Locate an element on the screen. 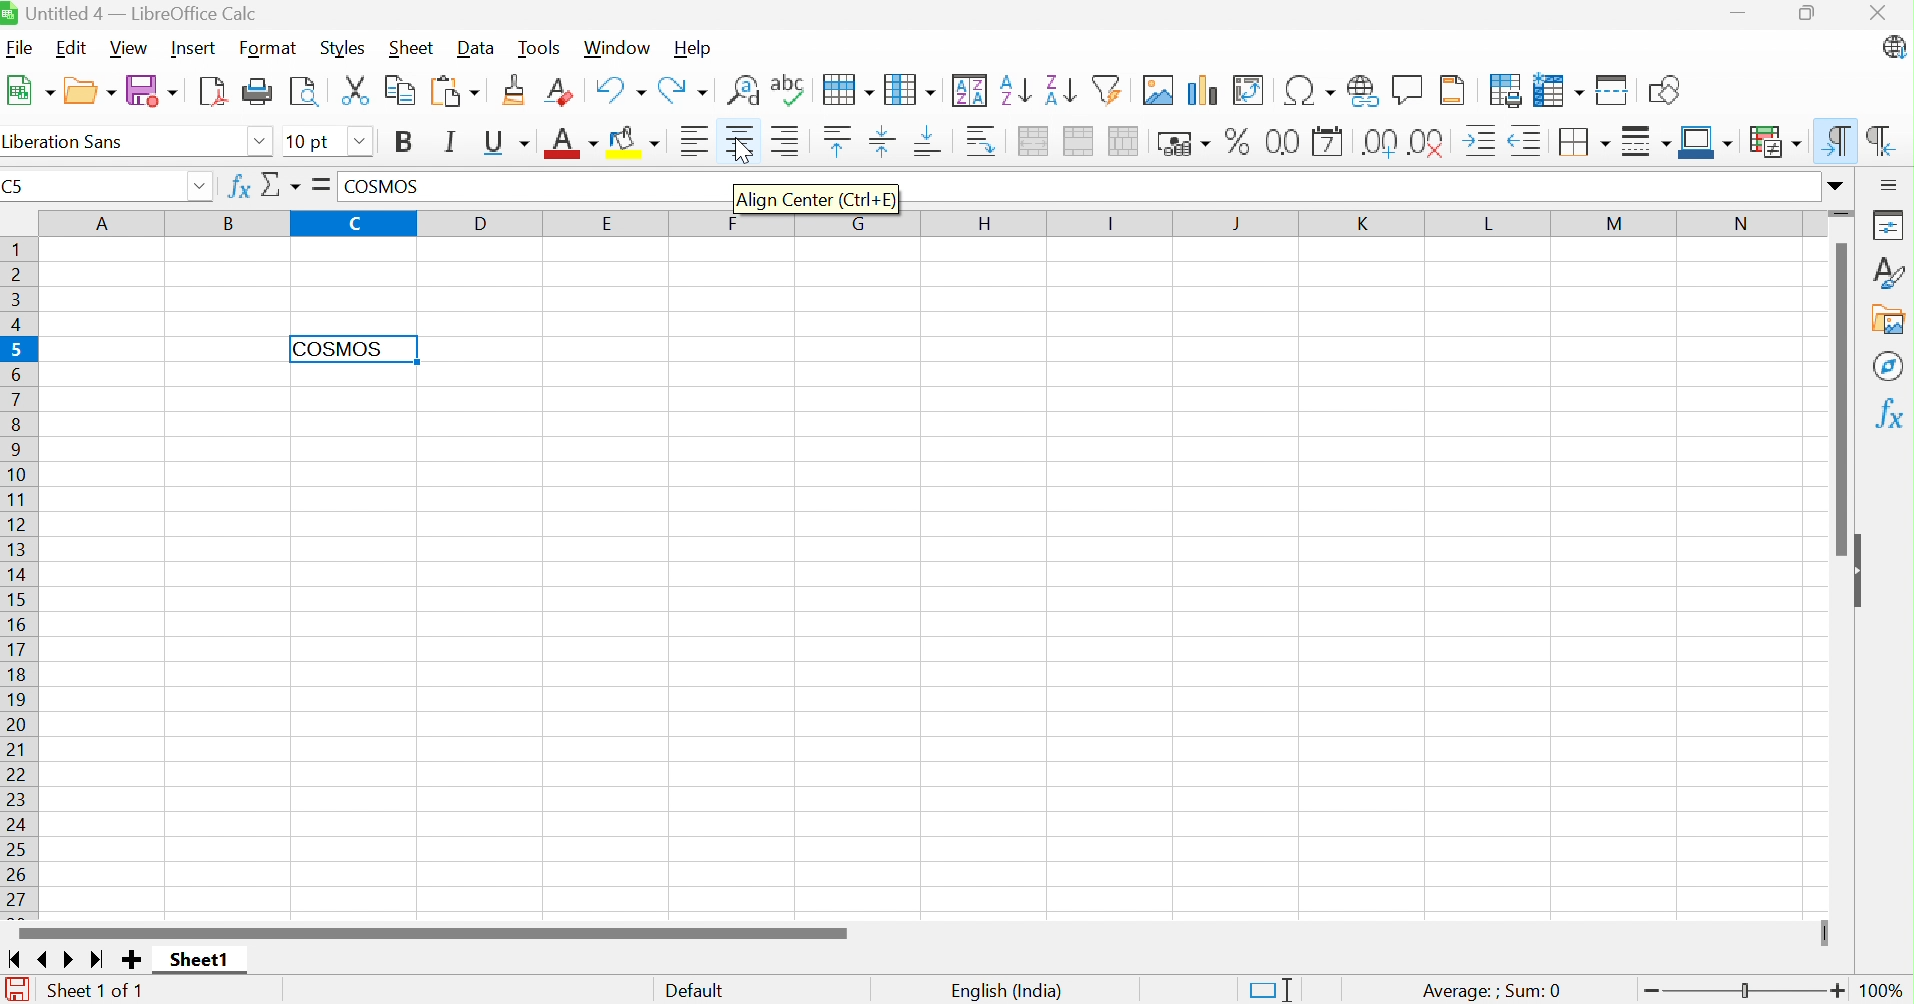 Image resolution: width=1914 pixels, height=1004 pixels. Select Function is located at coordinates (279, 184).